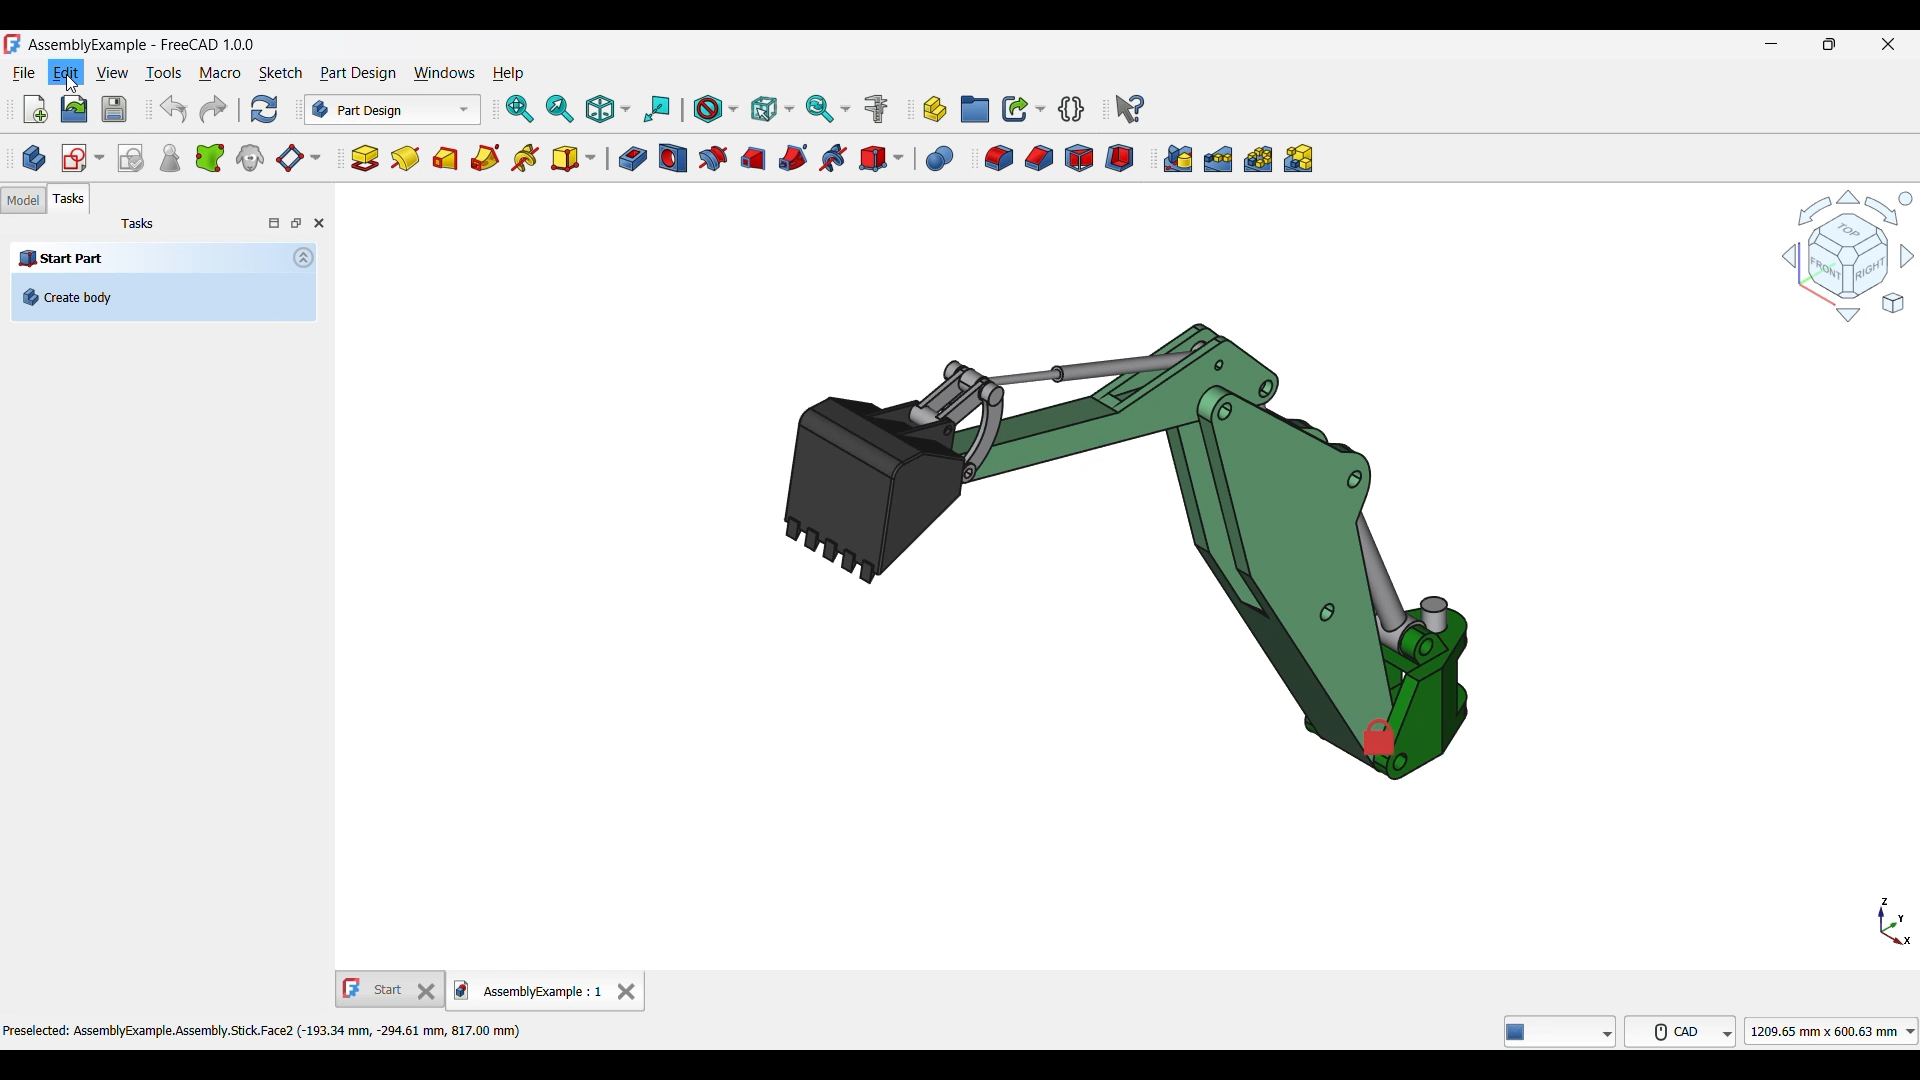 The width and height of the screenshot is (1920, 1080). What do you see at coordinates (1024, 109) in the screenshot?
I see `Make link options` at bounding box center [1024, 109].